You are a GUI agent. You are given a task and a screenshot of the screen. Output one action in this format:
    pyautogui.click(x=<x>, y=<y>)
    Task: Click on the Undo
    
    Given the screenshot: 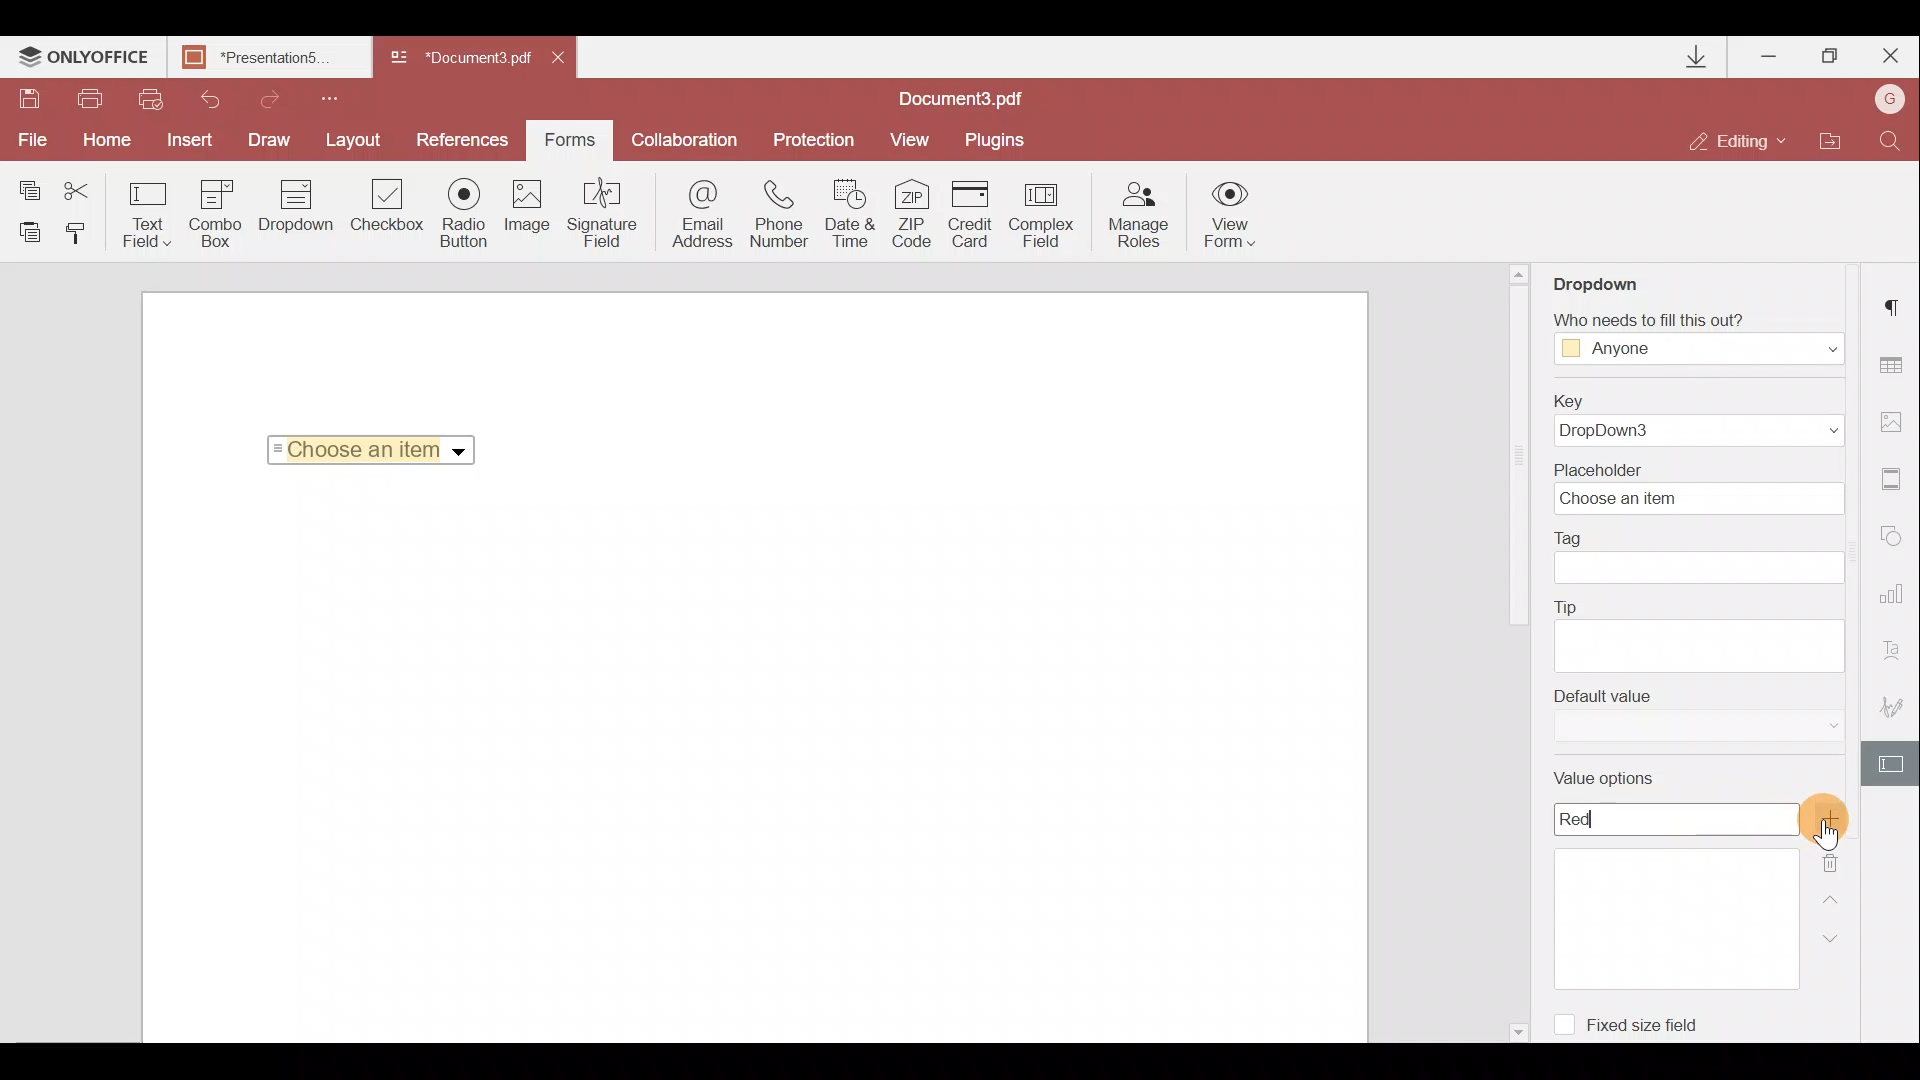 What is the action you would take?
    pyautogui.click(x=209, y=100)
    